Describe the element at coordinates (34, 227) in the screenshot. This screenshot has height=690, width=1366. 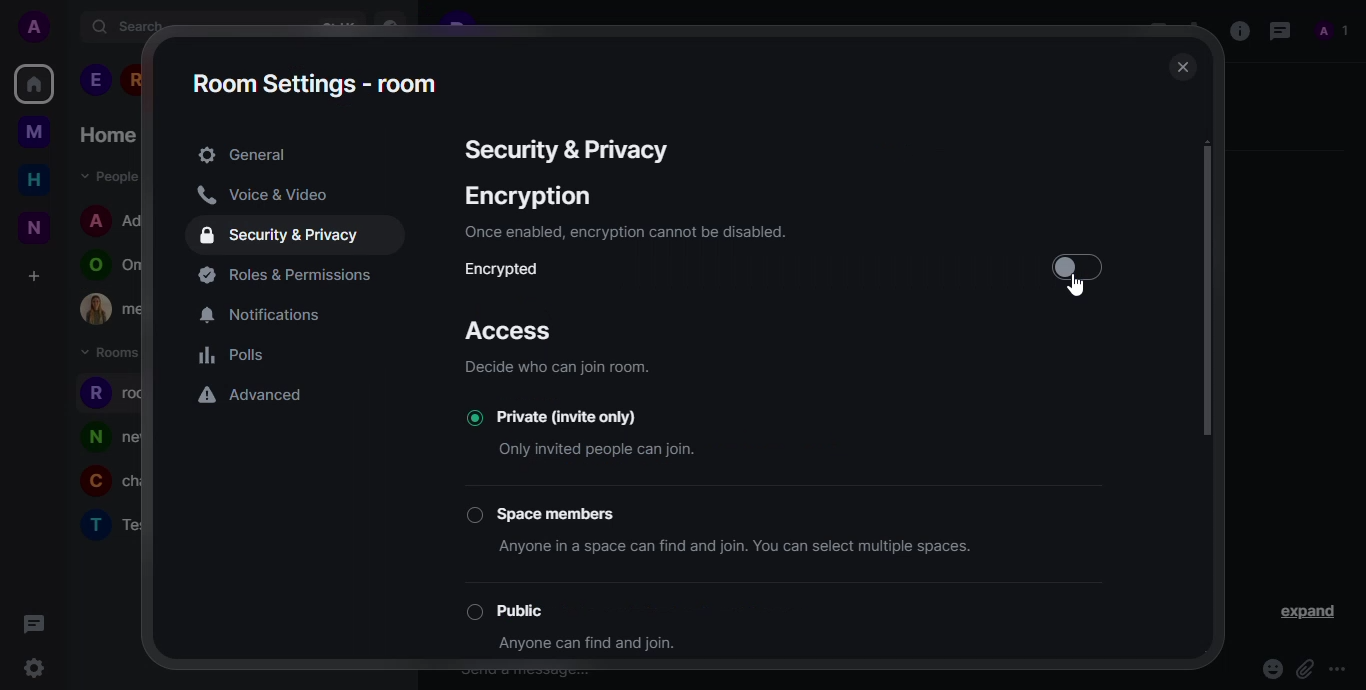
I see `new` at that location.